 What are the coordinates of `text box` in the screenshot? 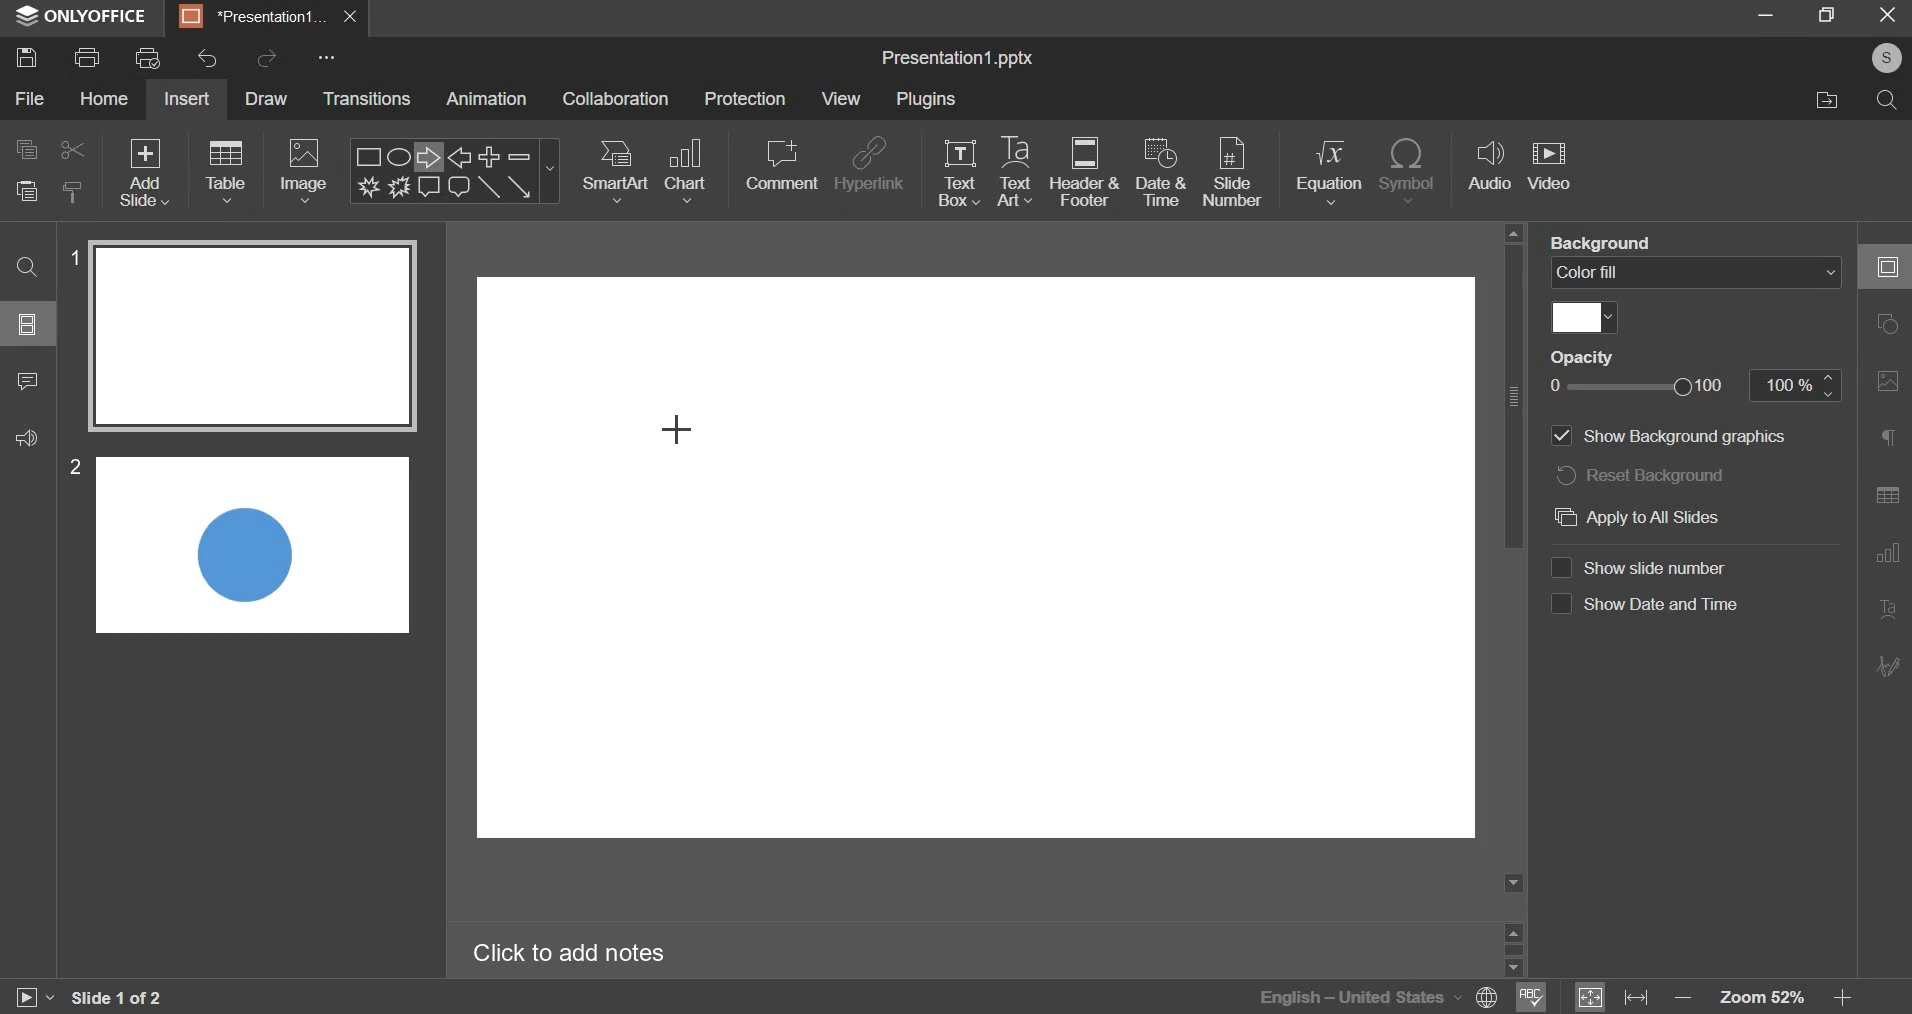 It's located at (959, 172).